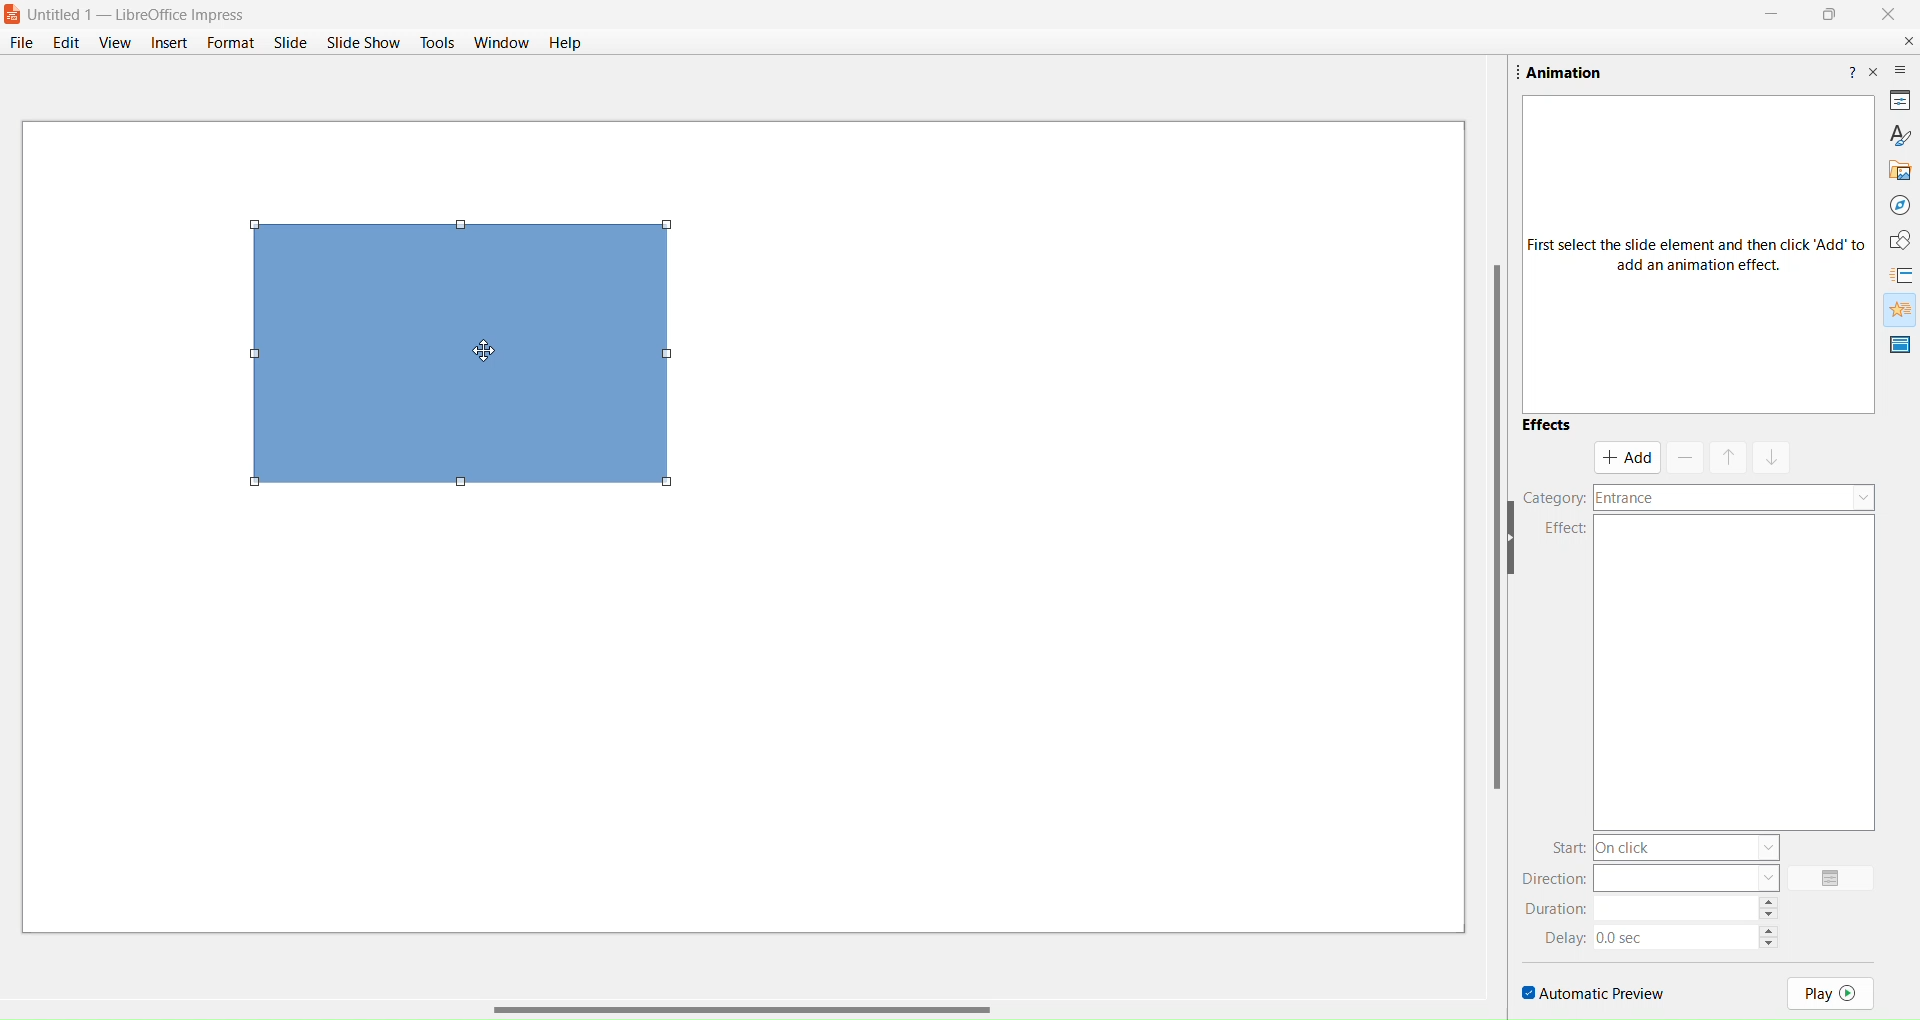 The width and height of the screenshot is (1920, 1020). I want to click on help, so click(565, 44).